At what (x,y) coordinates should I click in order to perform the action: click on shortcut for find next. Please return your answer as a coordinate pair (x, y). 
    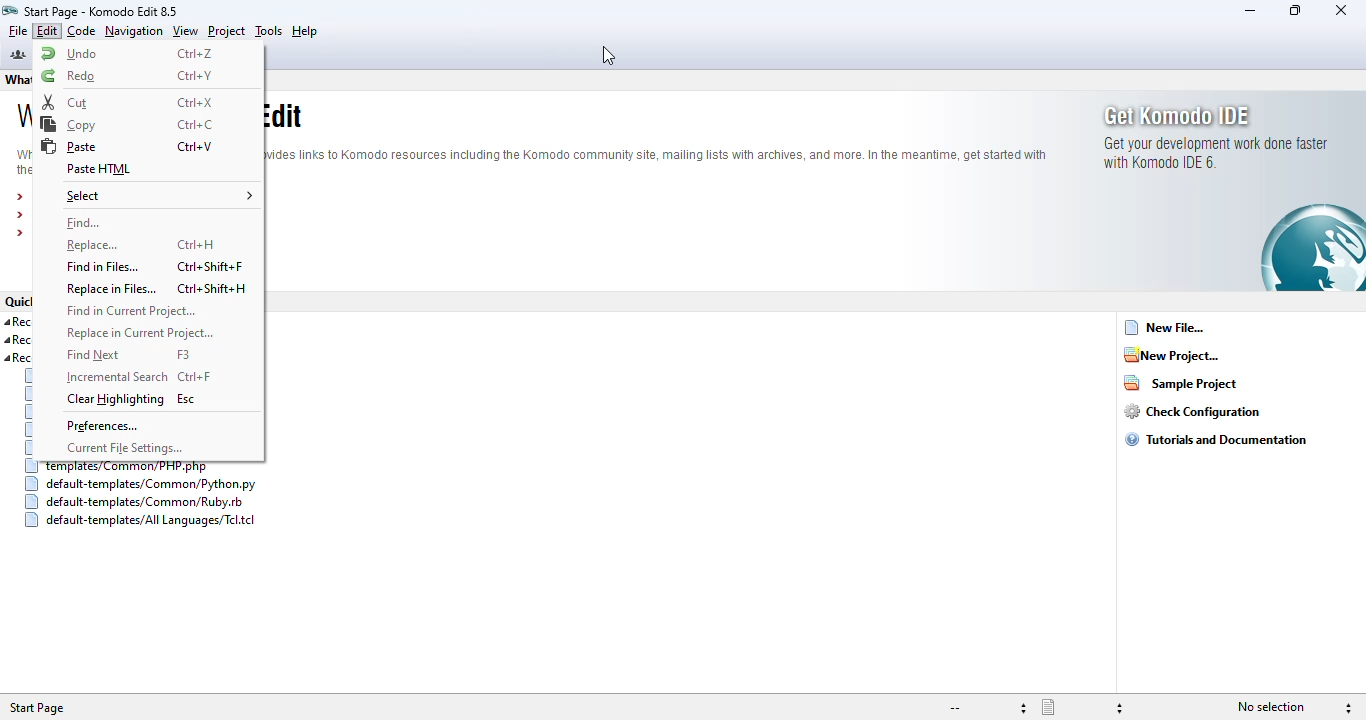
    Looking at the image, I should click on (184, 355).